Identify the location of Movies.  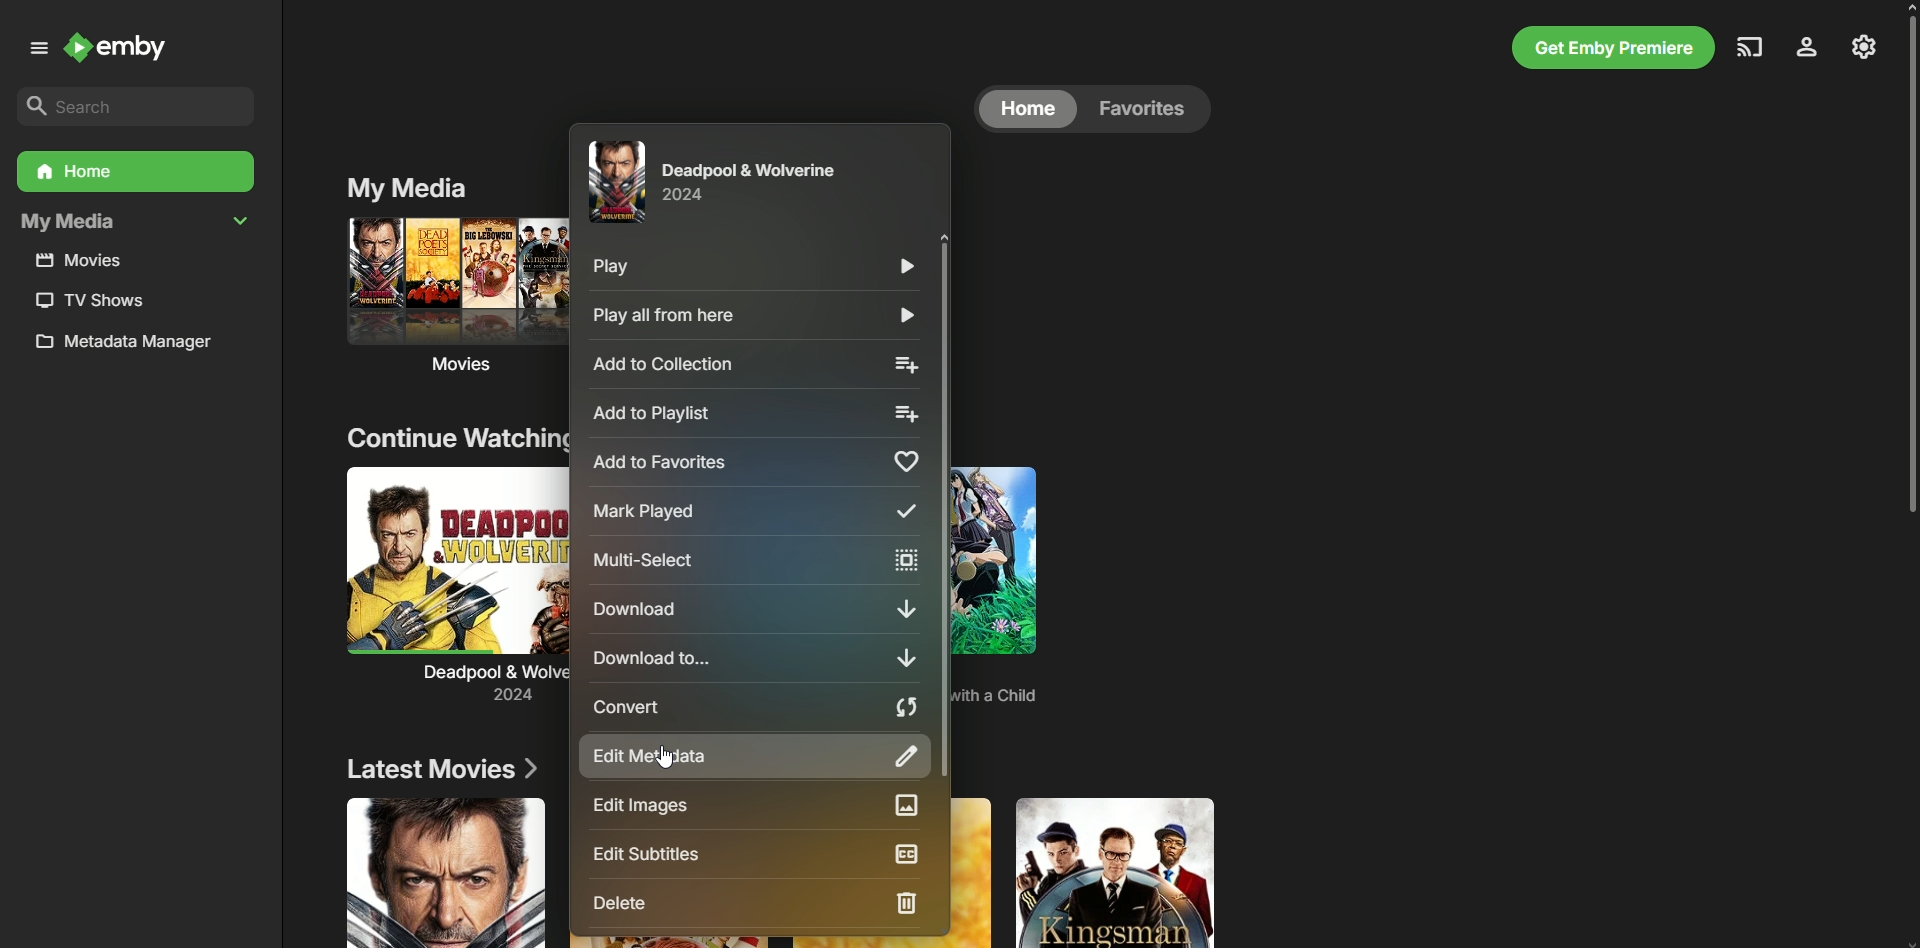
(88, 261).